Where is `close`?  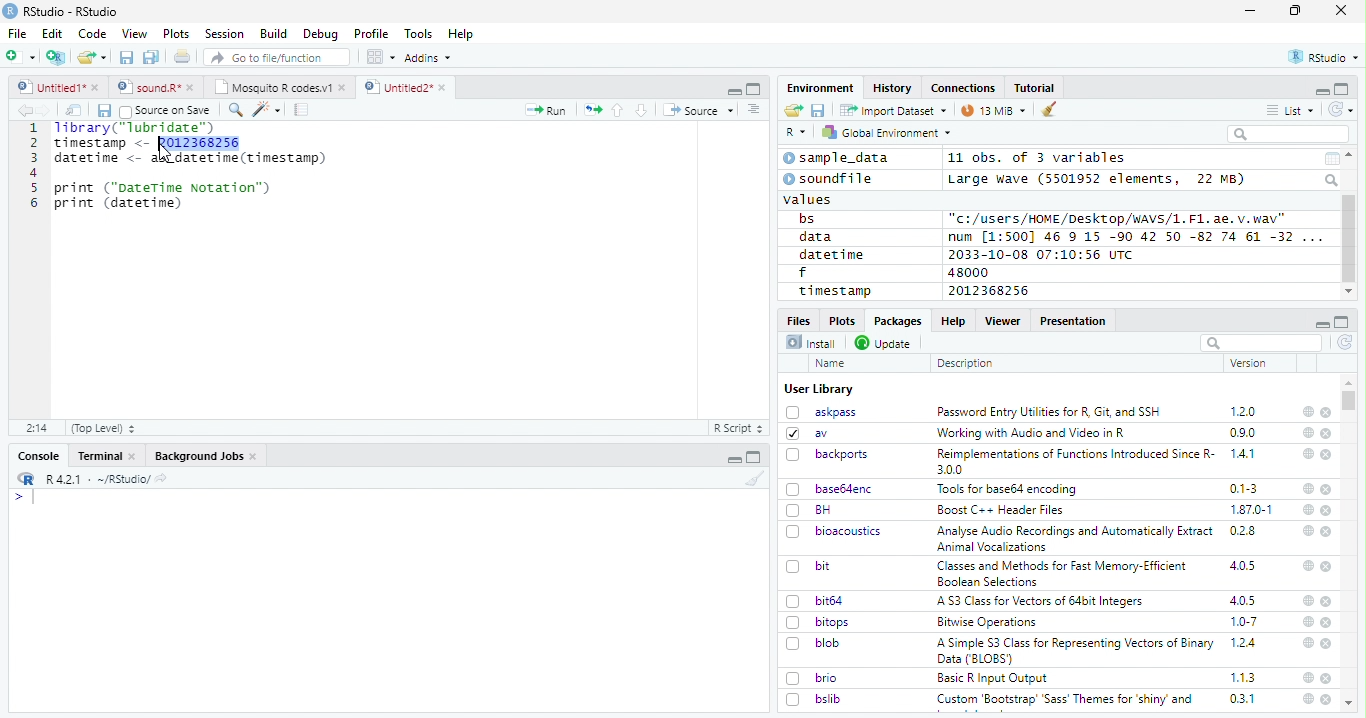 close is located at coordinates (1327, 678).